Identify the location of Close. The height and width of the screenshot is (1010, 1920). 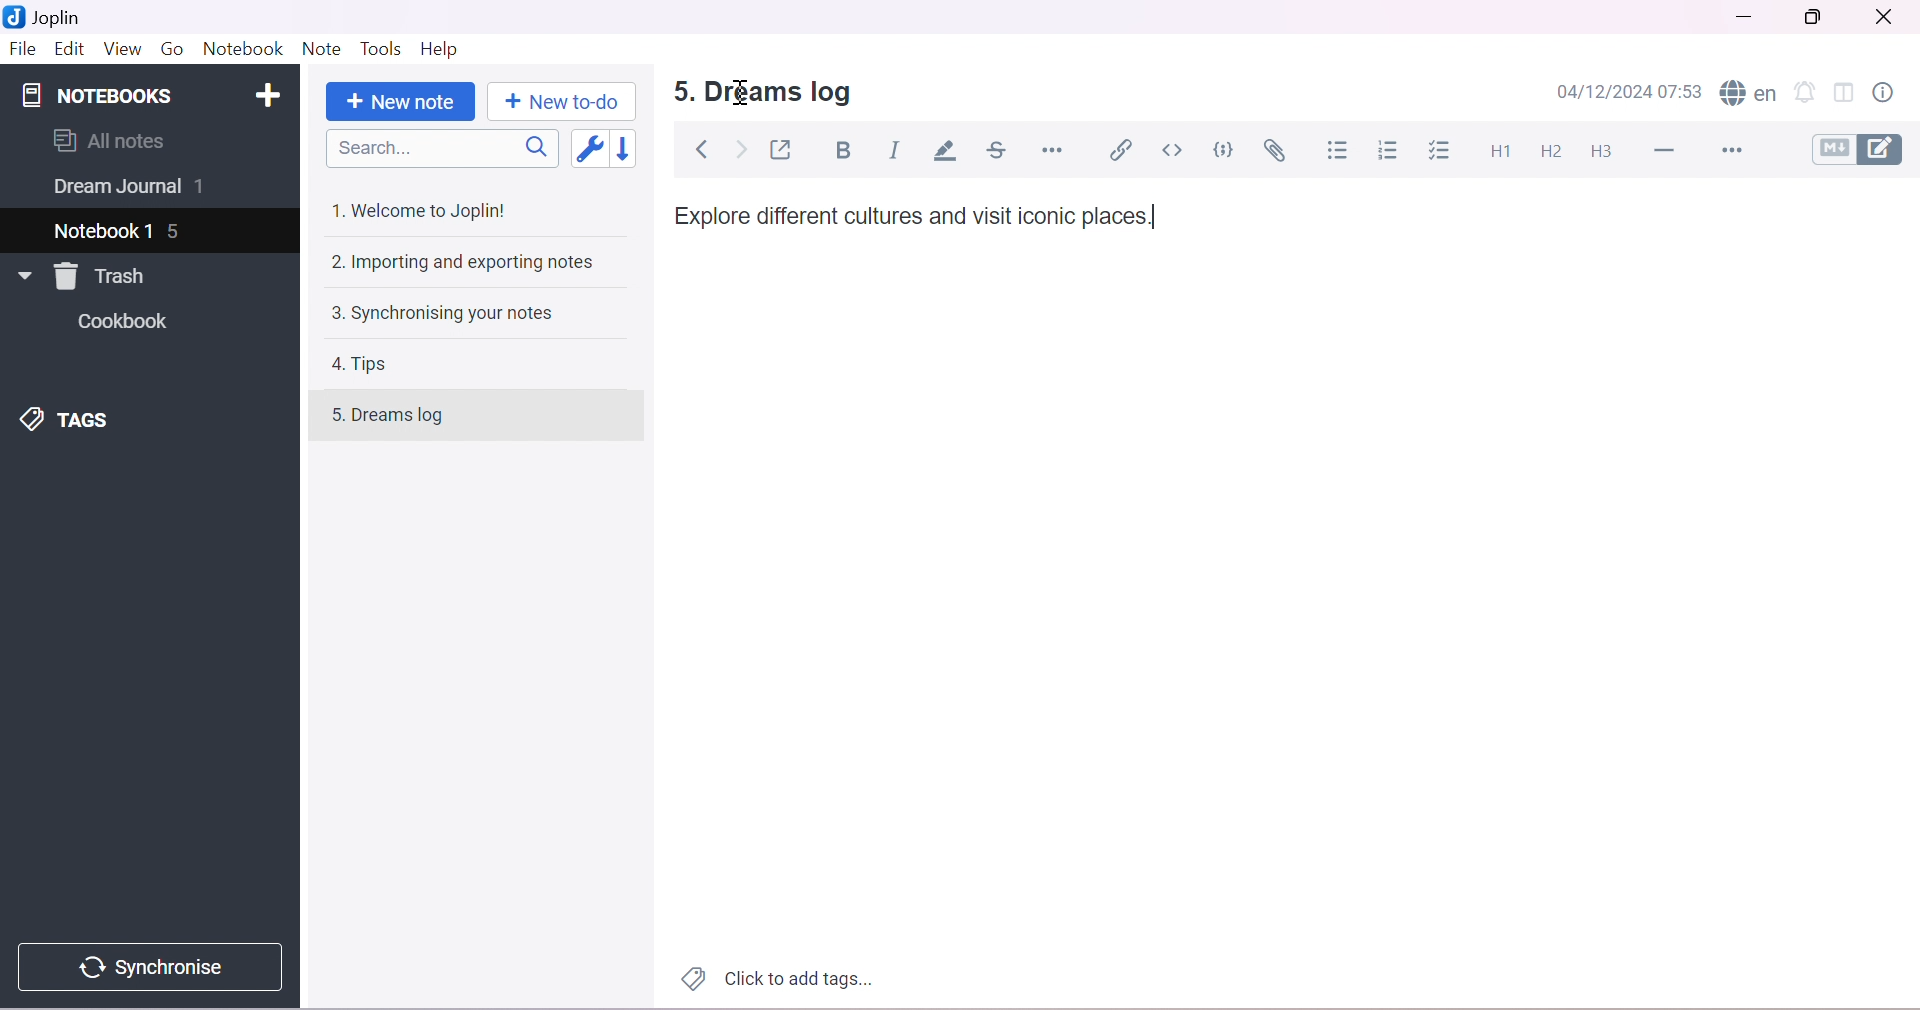
(1889, 17).